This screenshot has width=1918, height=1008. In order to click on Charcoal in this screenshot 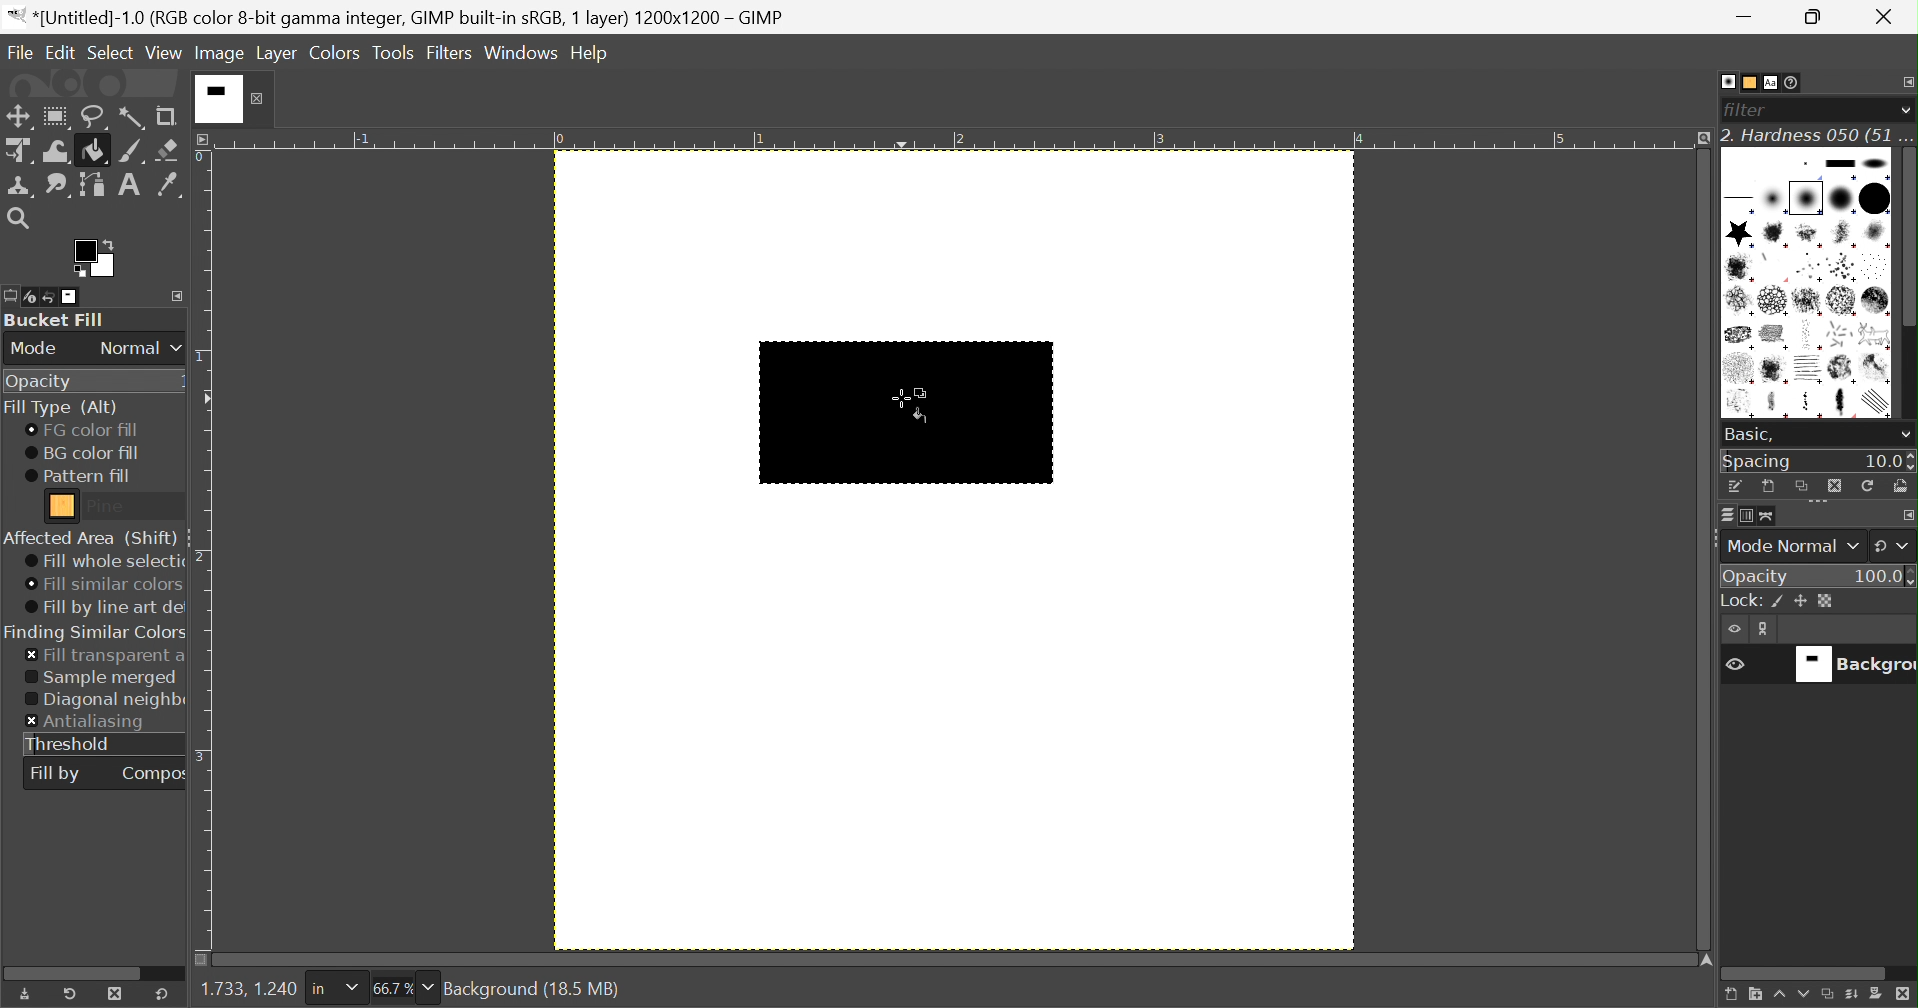, I will do `click(1738, 335)`.